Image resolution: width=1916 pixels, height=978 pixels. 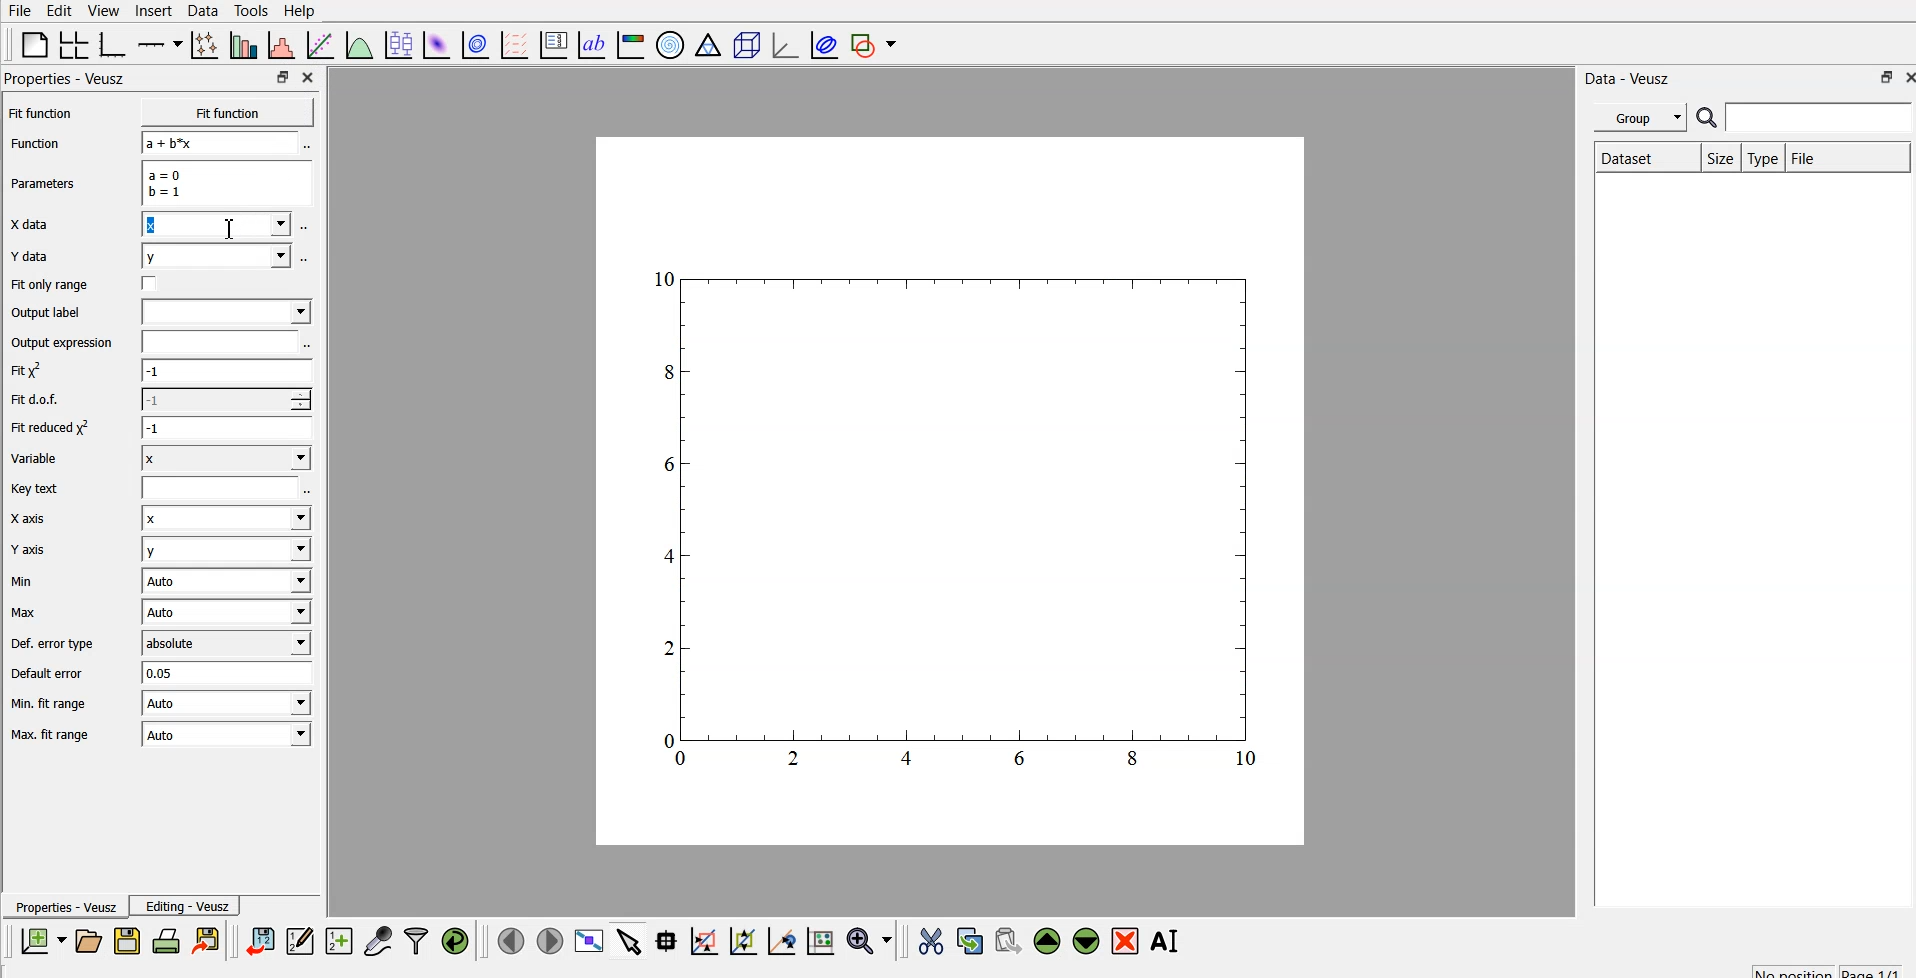 What do you see at coordinates (590, 45) in the screenshot?
I see `text label` at bounding box center [590, 45].